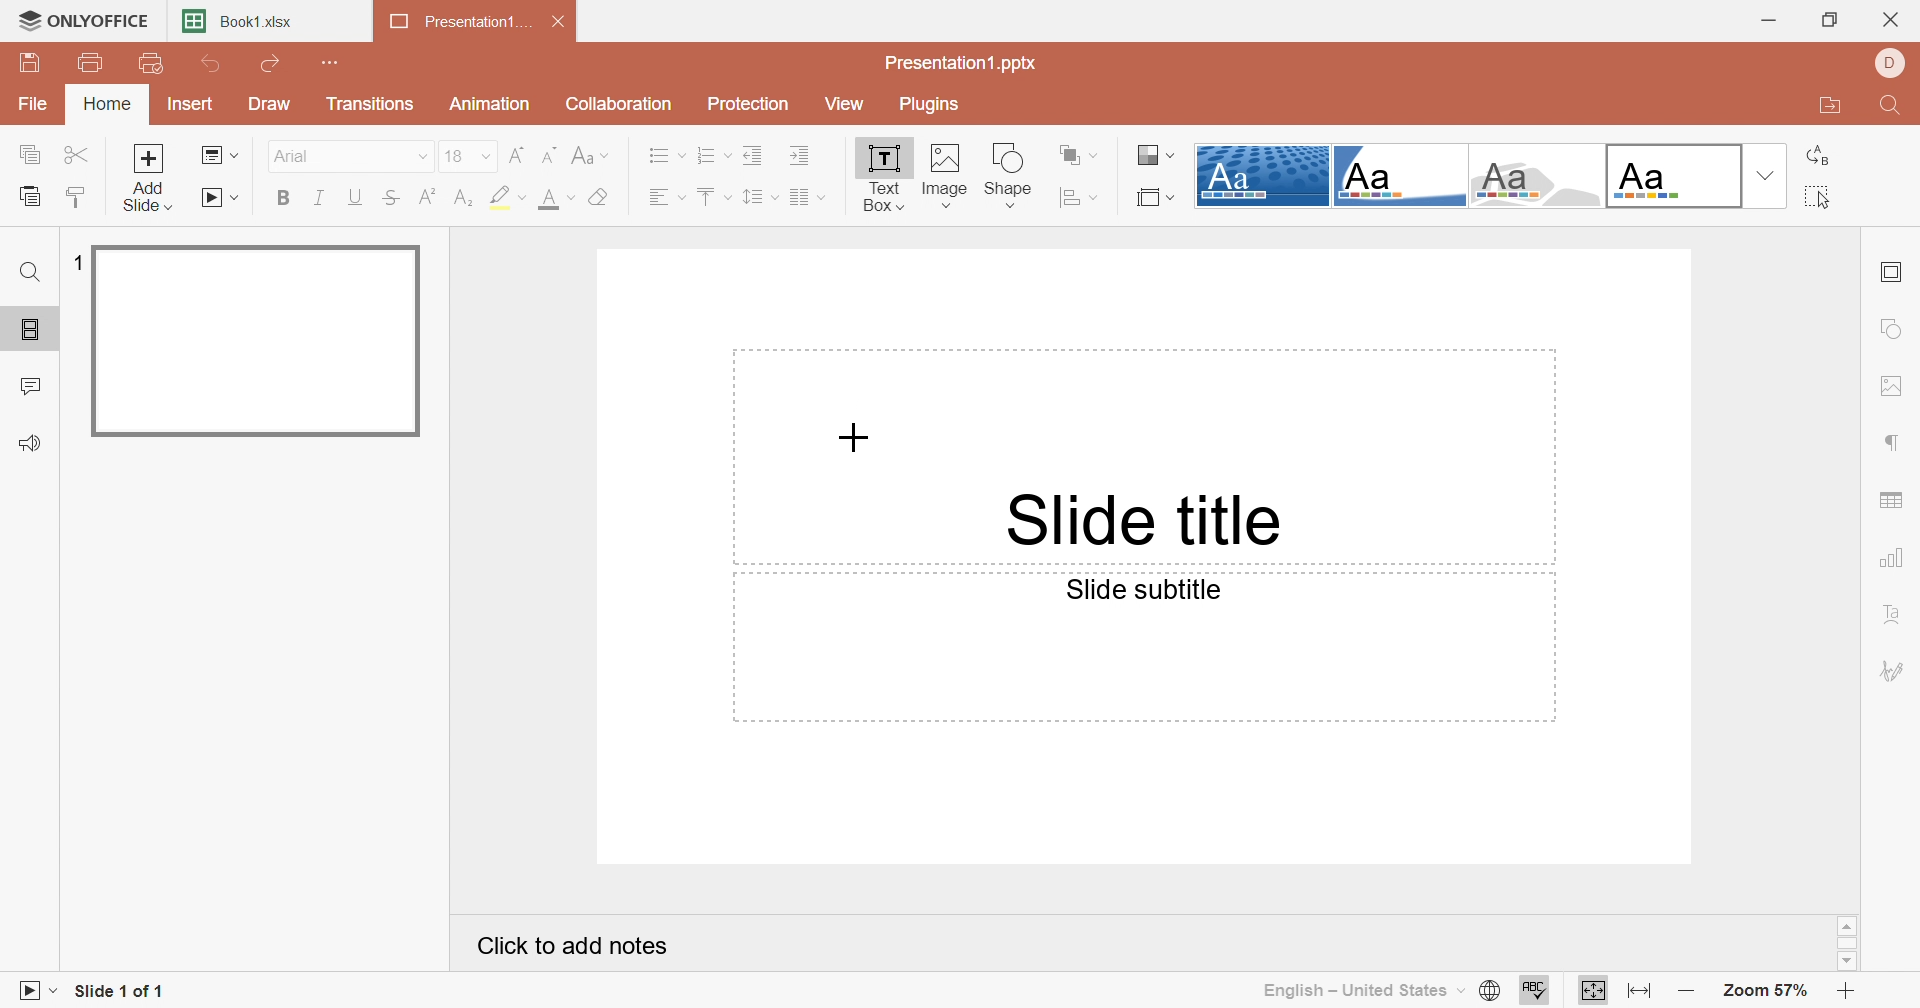 The image size is (1920, 1008). What do you see at coordinates (1895, 617) in the screenshot?
I see `Text art settings` at bounding box center [1895, 617].